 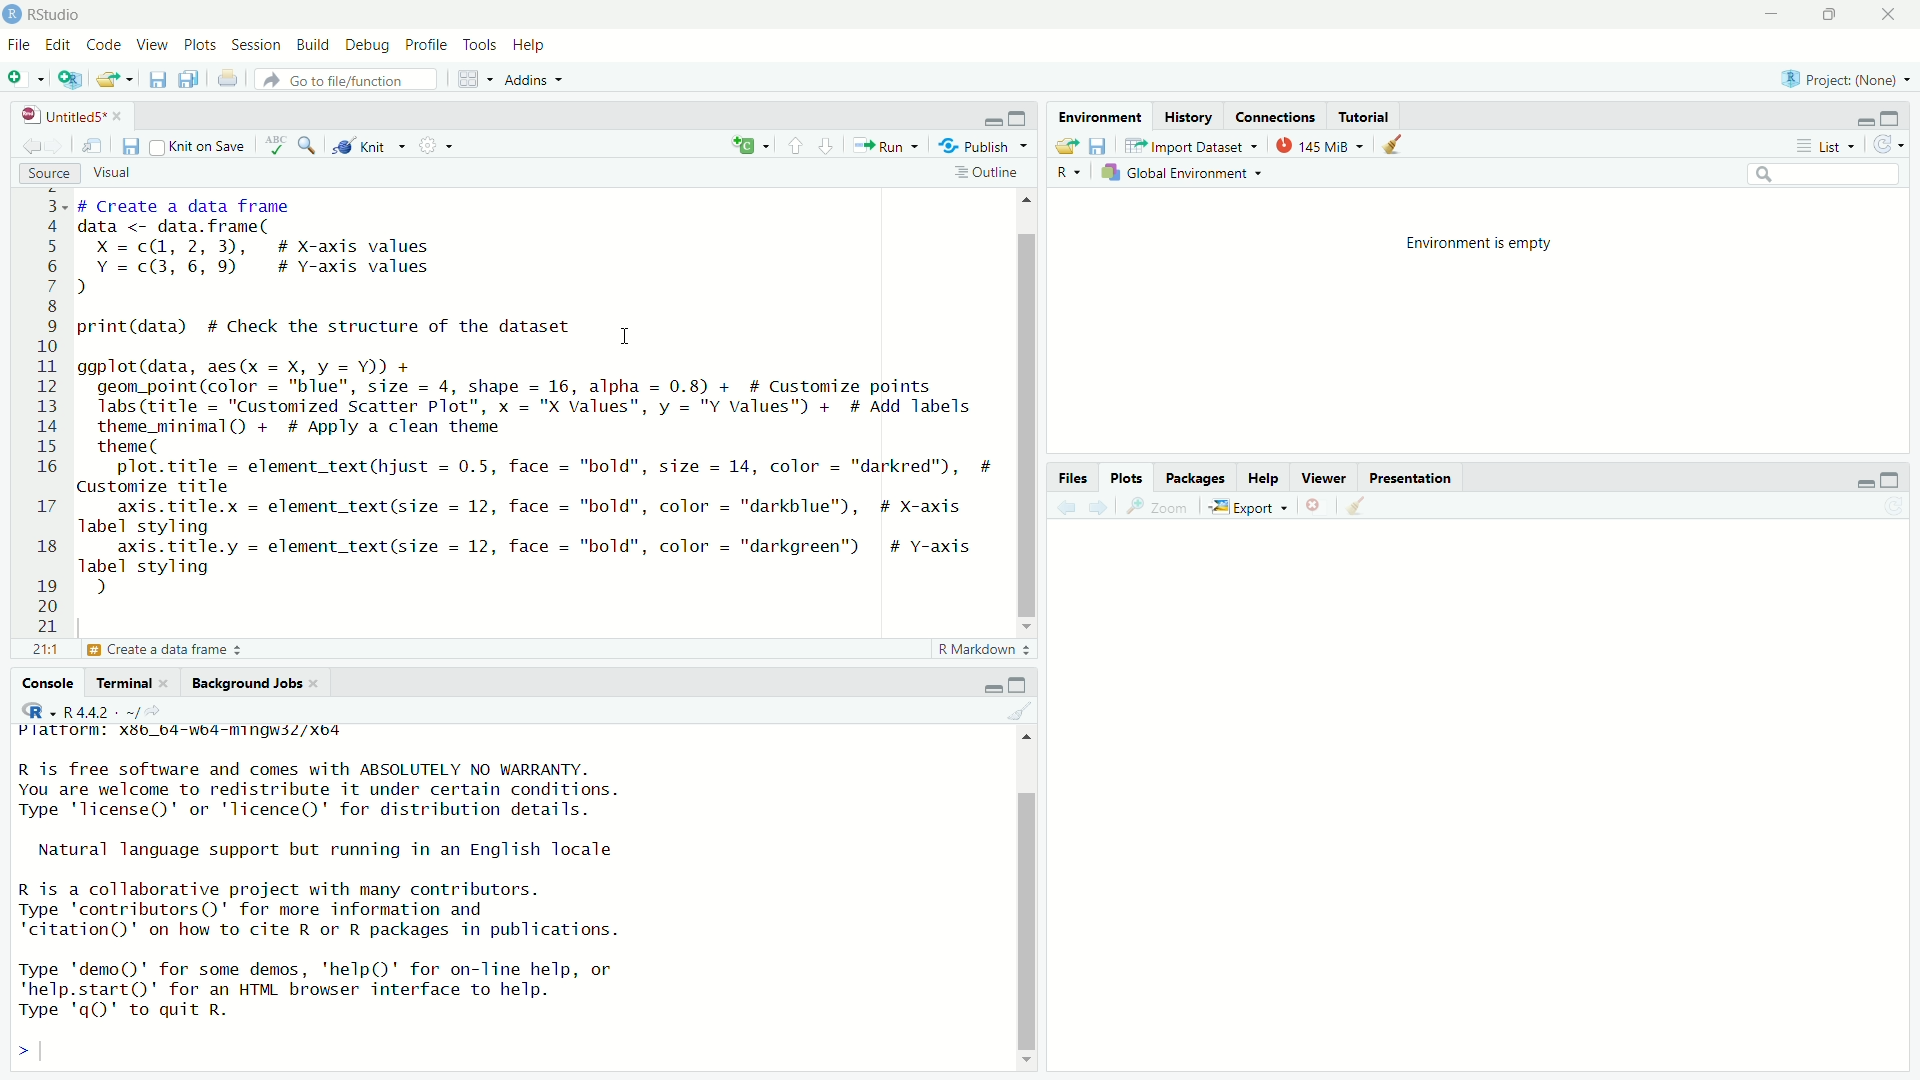 I want to click on Pacakges, so click(x=1195, y=480).